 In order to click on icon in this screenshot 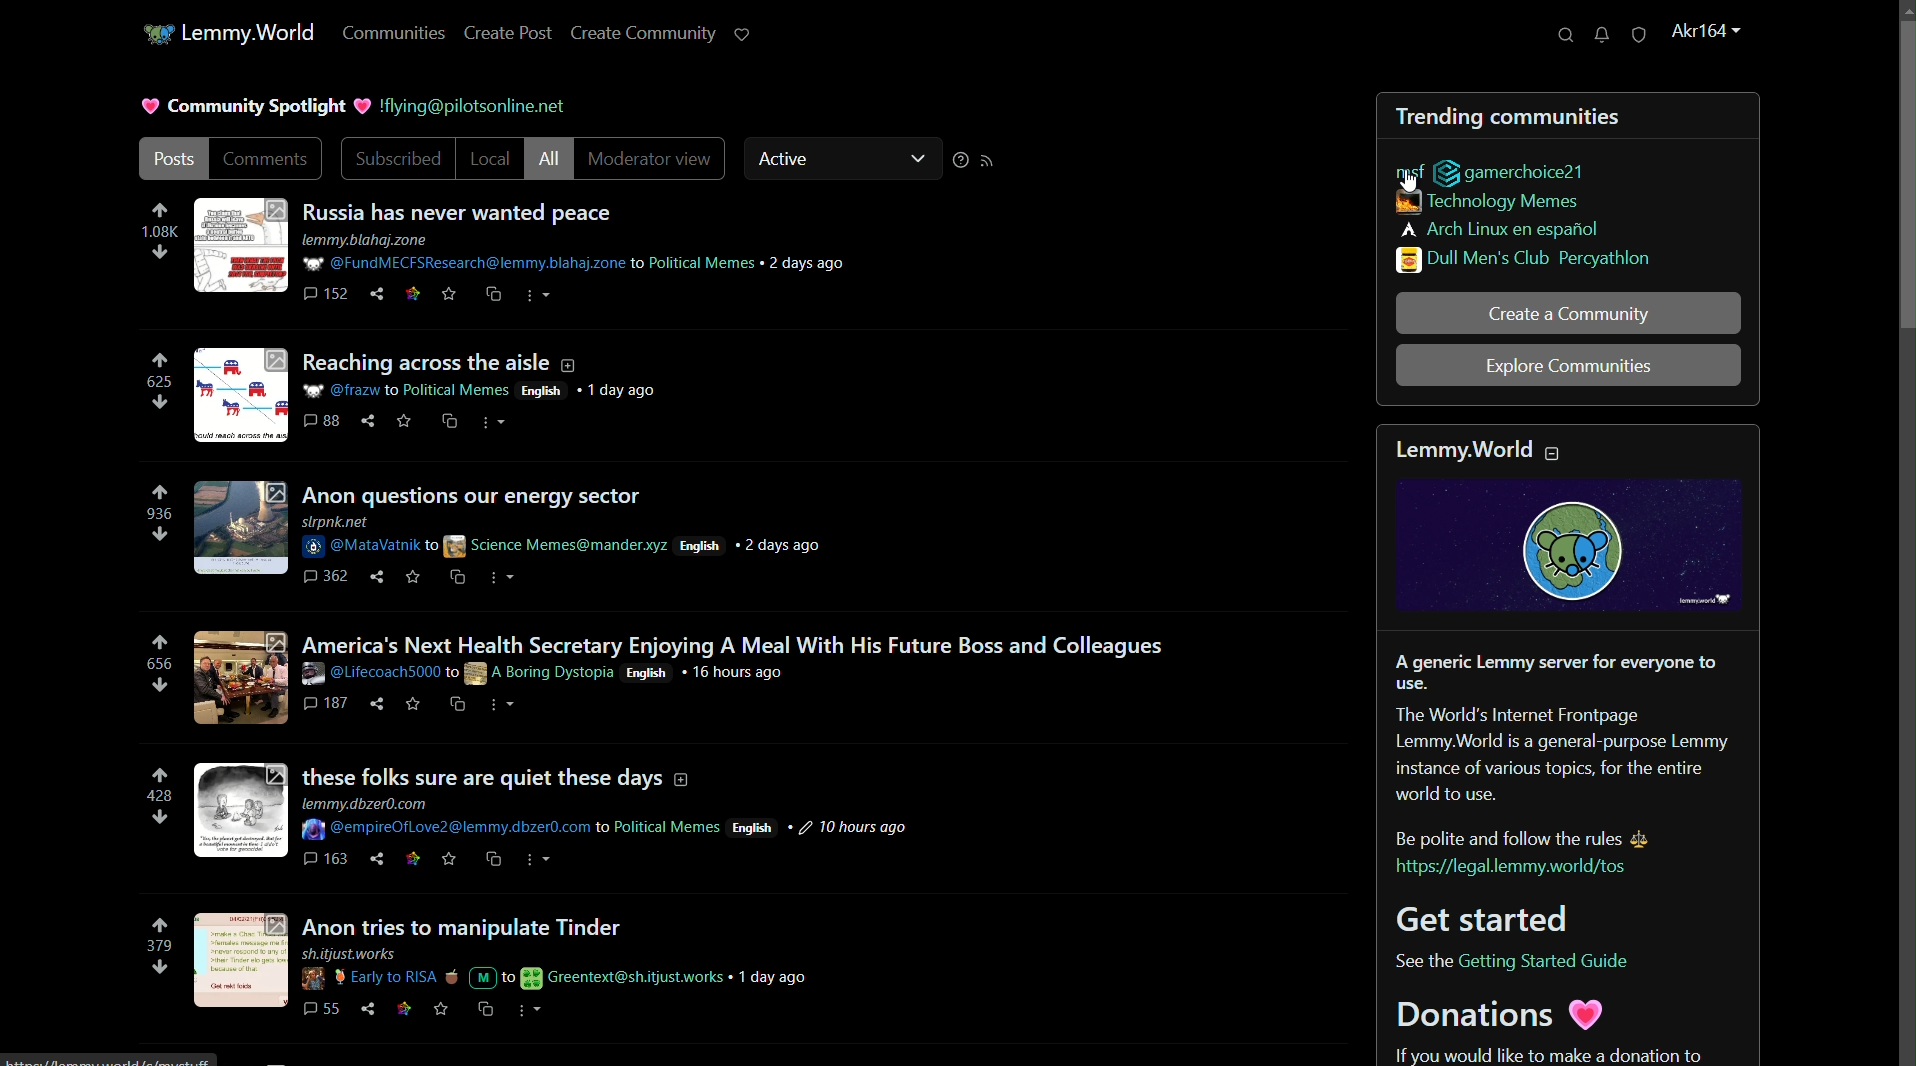, I will do `click(153, 36)`.